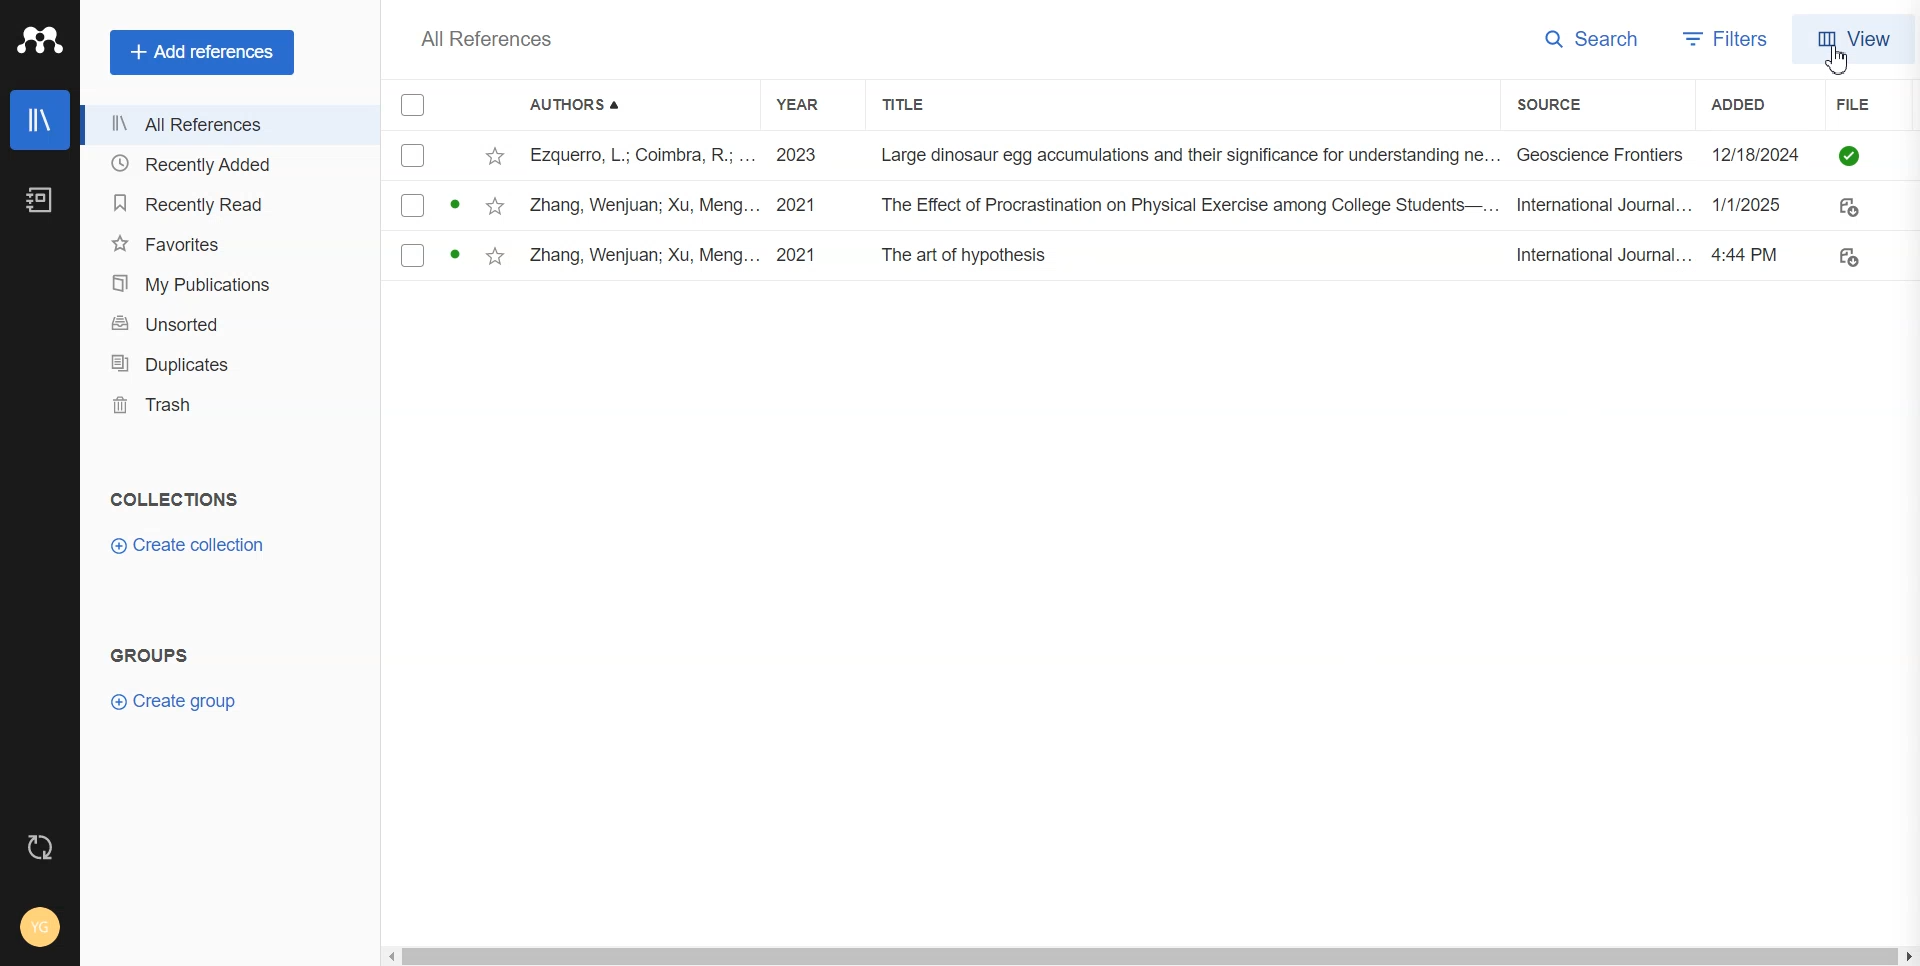 The image size is (1920, 966). Describe the element at coordinates (1560, 105) in the screenshot. I see `Source` at that location.